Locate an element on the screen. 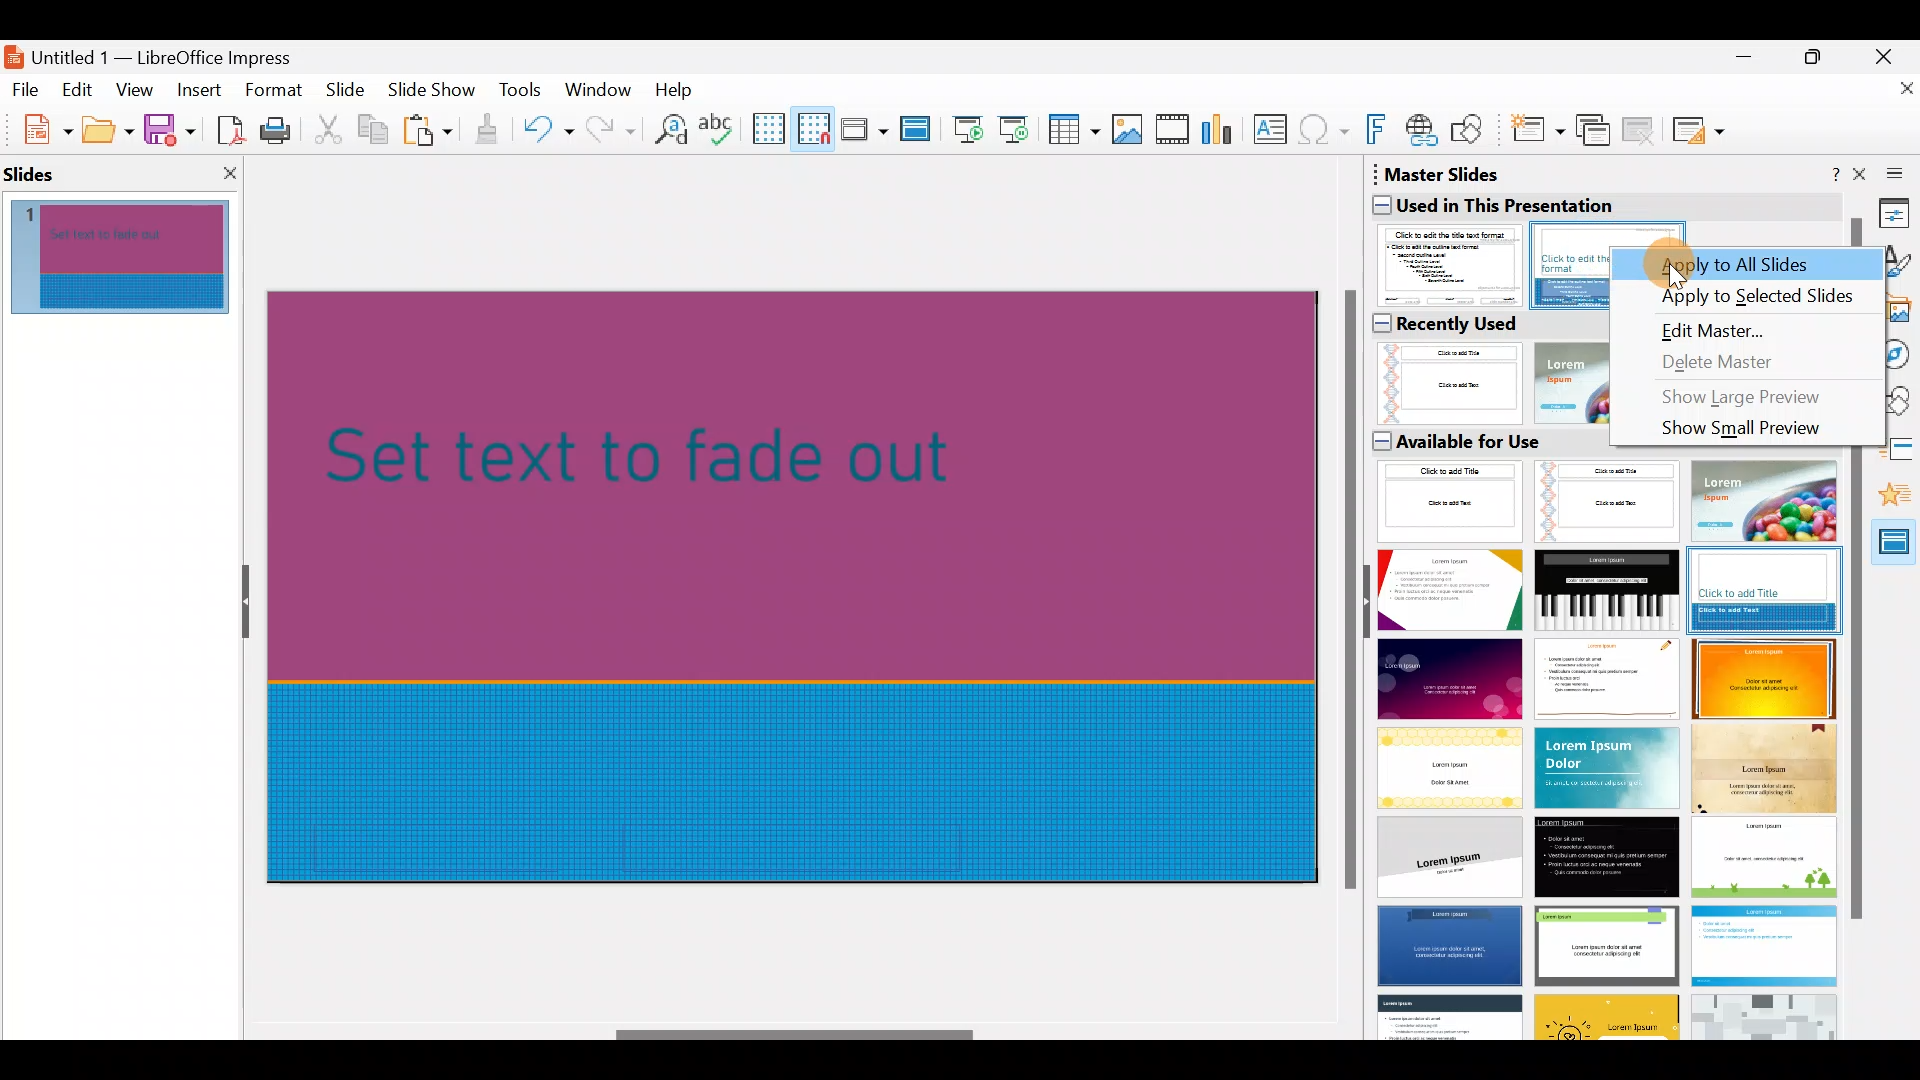  close slide is located at coordinates (230, 171).